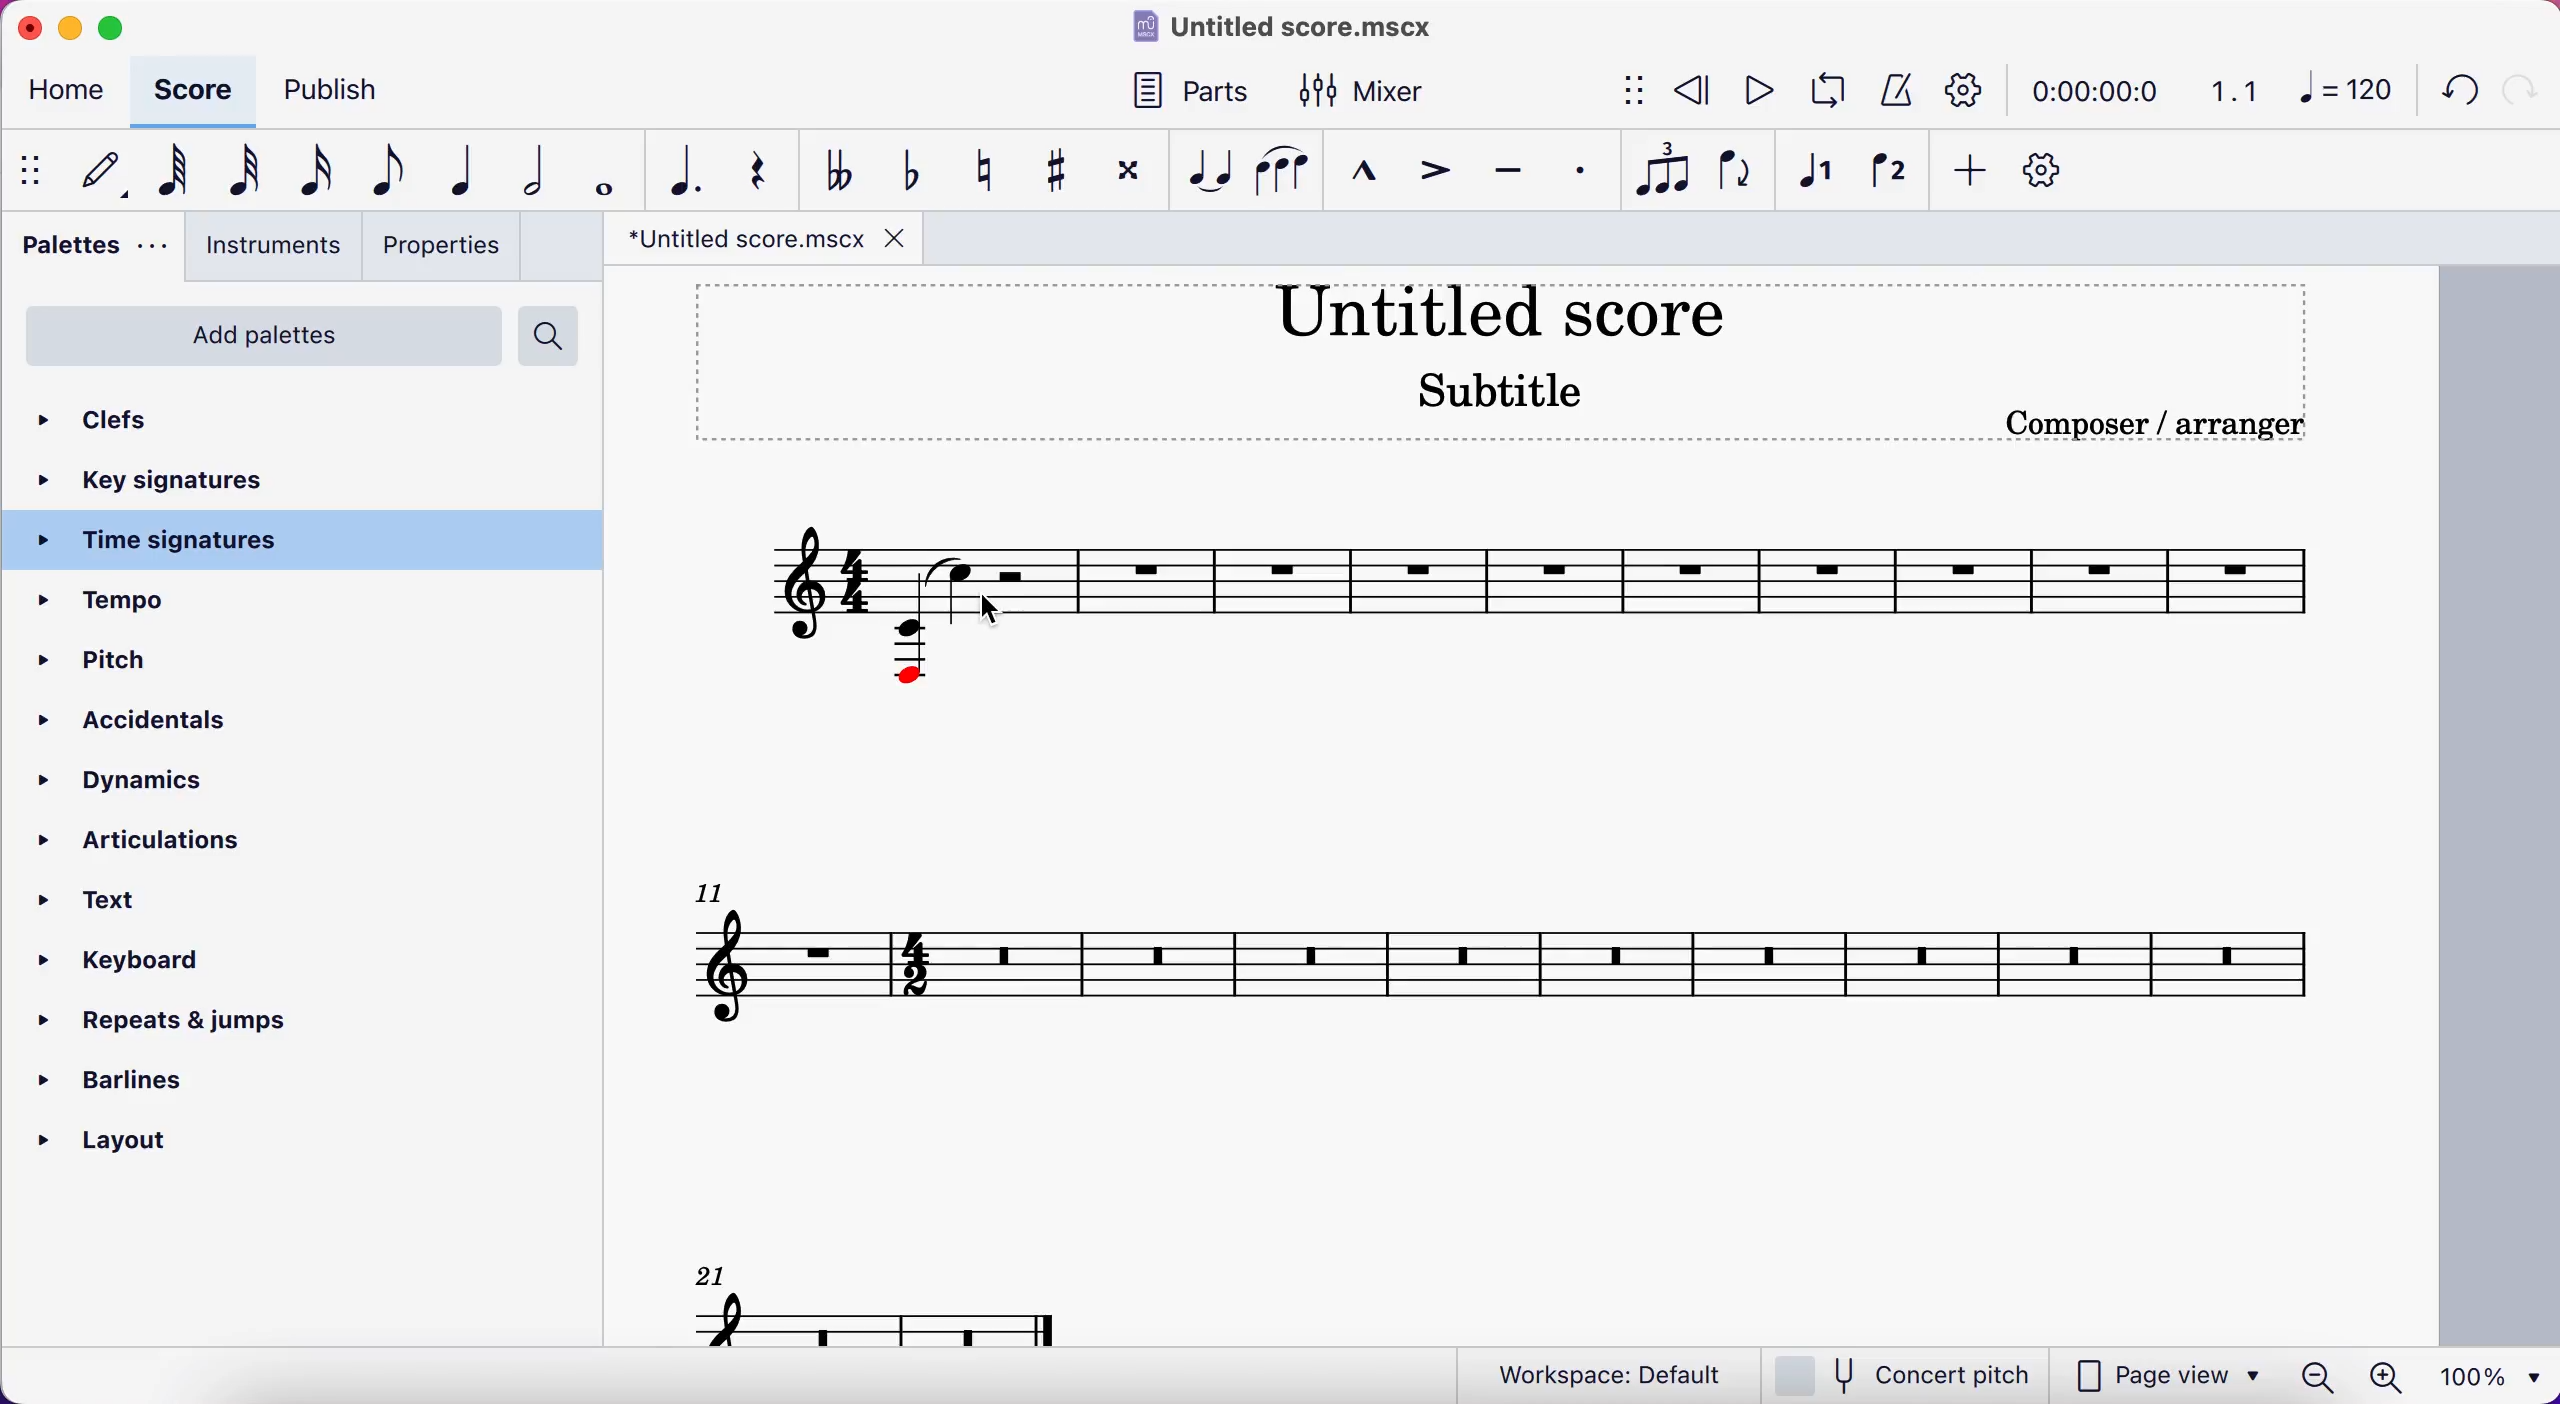 This screenshot has height=1404, width=2560. What do you see at coordinates (307, 541) in the screenshot?
I see `time signatures` at bounding box center [307, 541].